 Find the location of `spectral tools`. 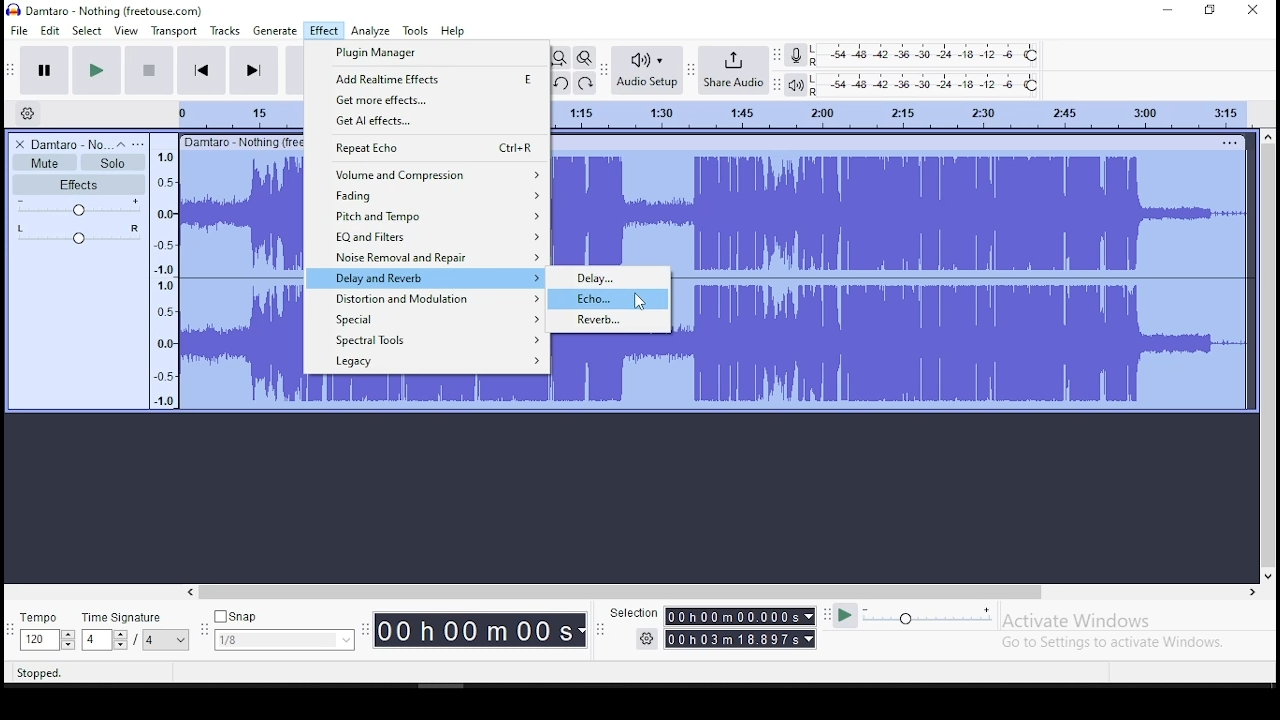

spectral tools is located at coordinates (427, 339).